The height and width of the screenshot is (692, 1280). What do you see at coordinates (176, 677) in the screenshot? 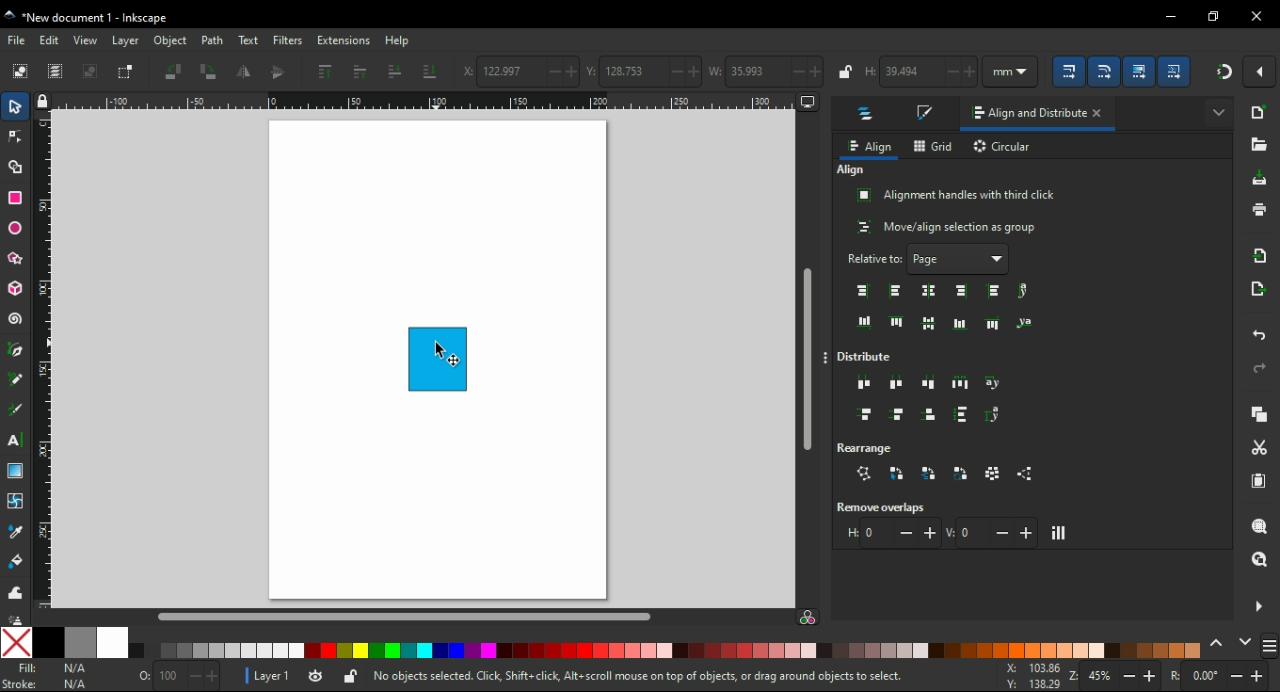
I see `opacity` at bounding box center [176, 677].